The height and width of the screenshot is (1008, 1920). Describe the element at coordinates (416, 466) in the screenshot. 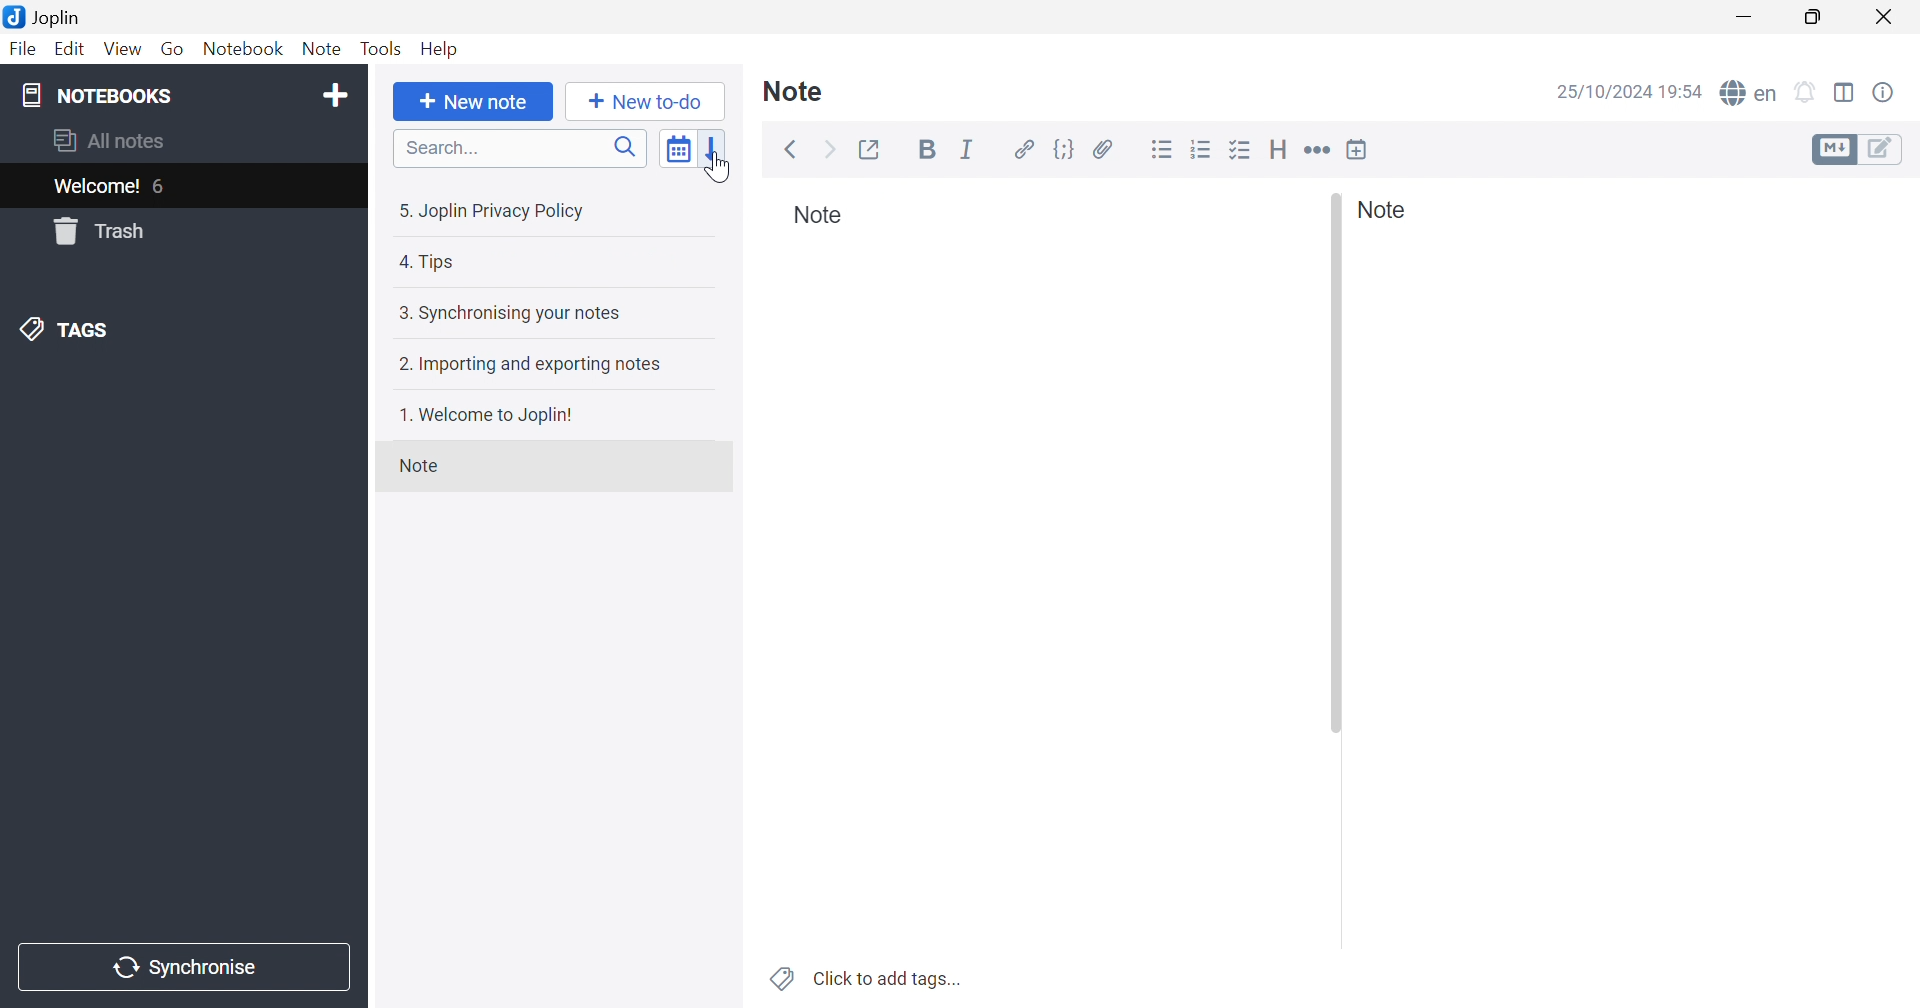

I see `note` at that location.